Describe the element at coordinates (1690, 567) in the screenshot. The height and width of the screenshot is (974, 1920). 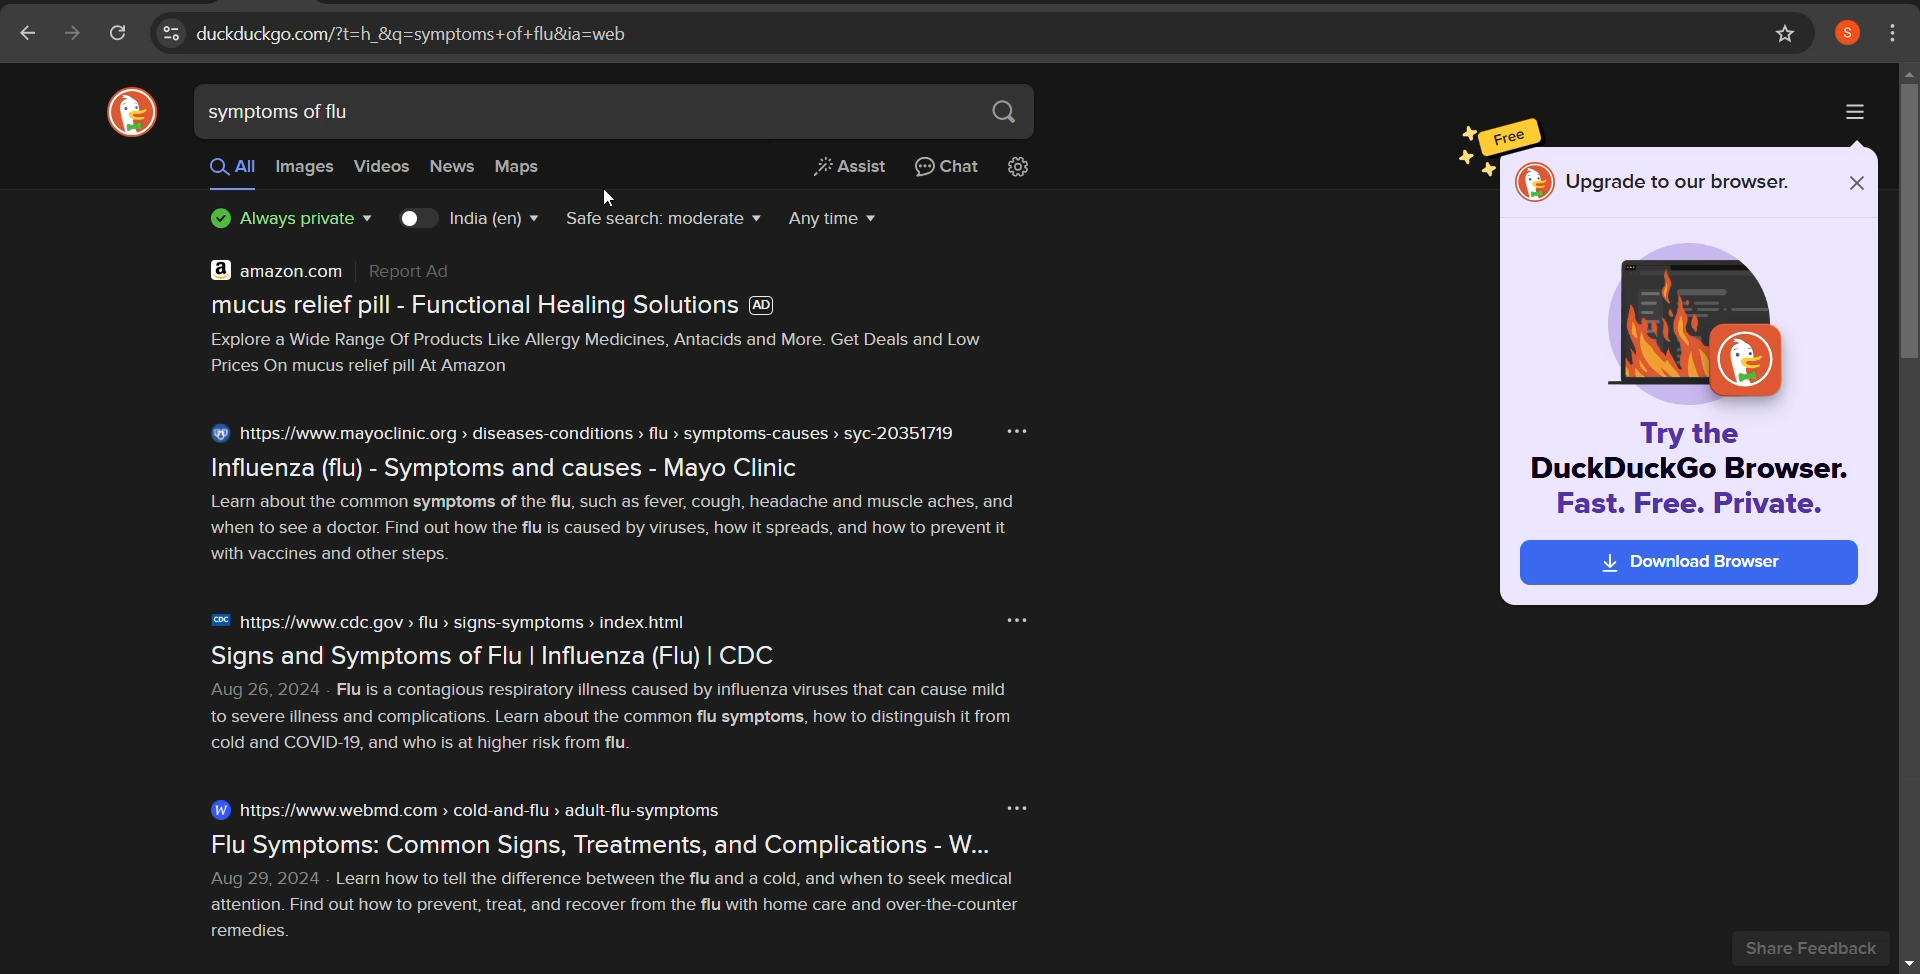
I see `download browser` at that location.